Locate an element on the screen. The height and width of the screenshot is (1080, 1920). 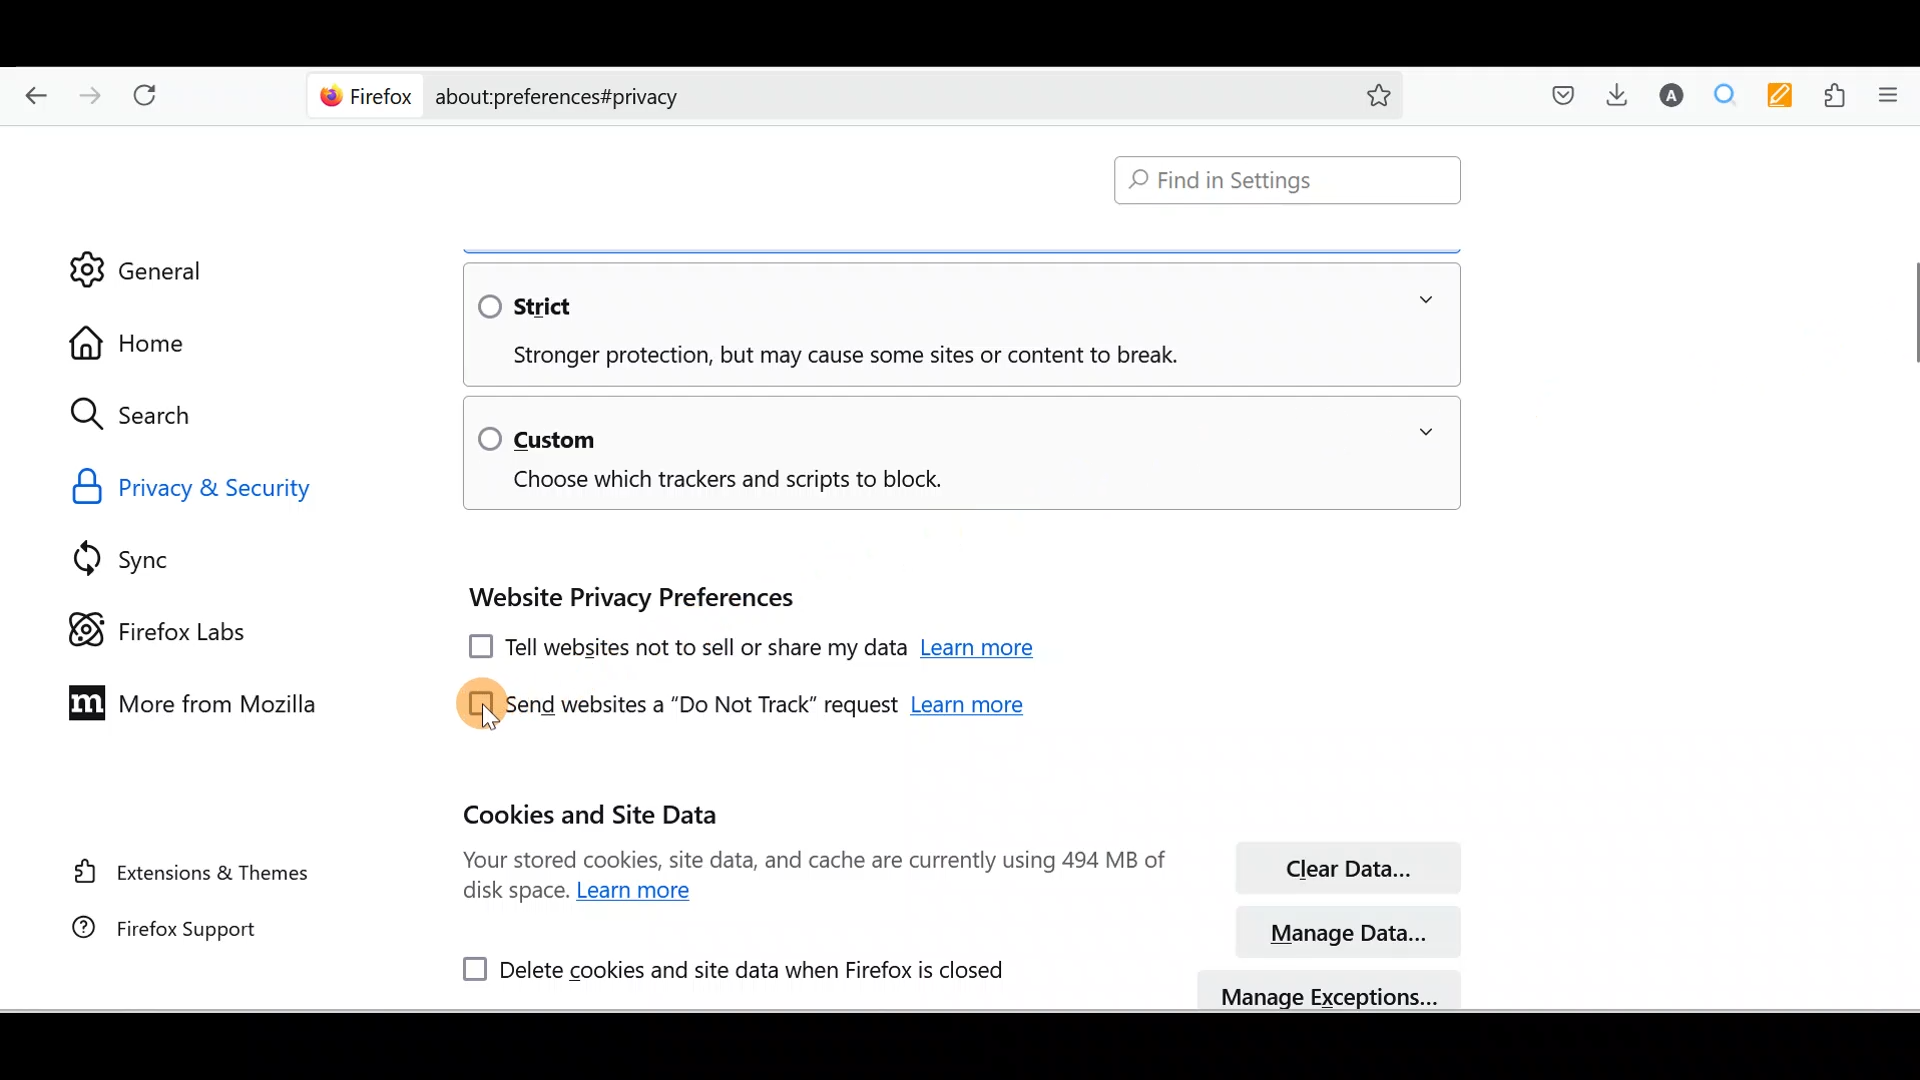
Downloads is located at coordinates (1616, 93).